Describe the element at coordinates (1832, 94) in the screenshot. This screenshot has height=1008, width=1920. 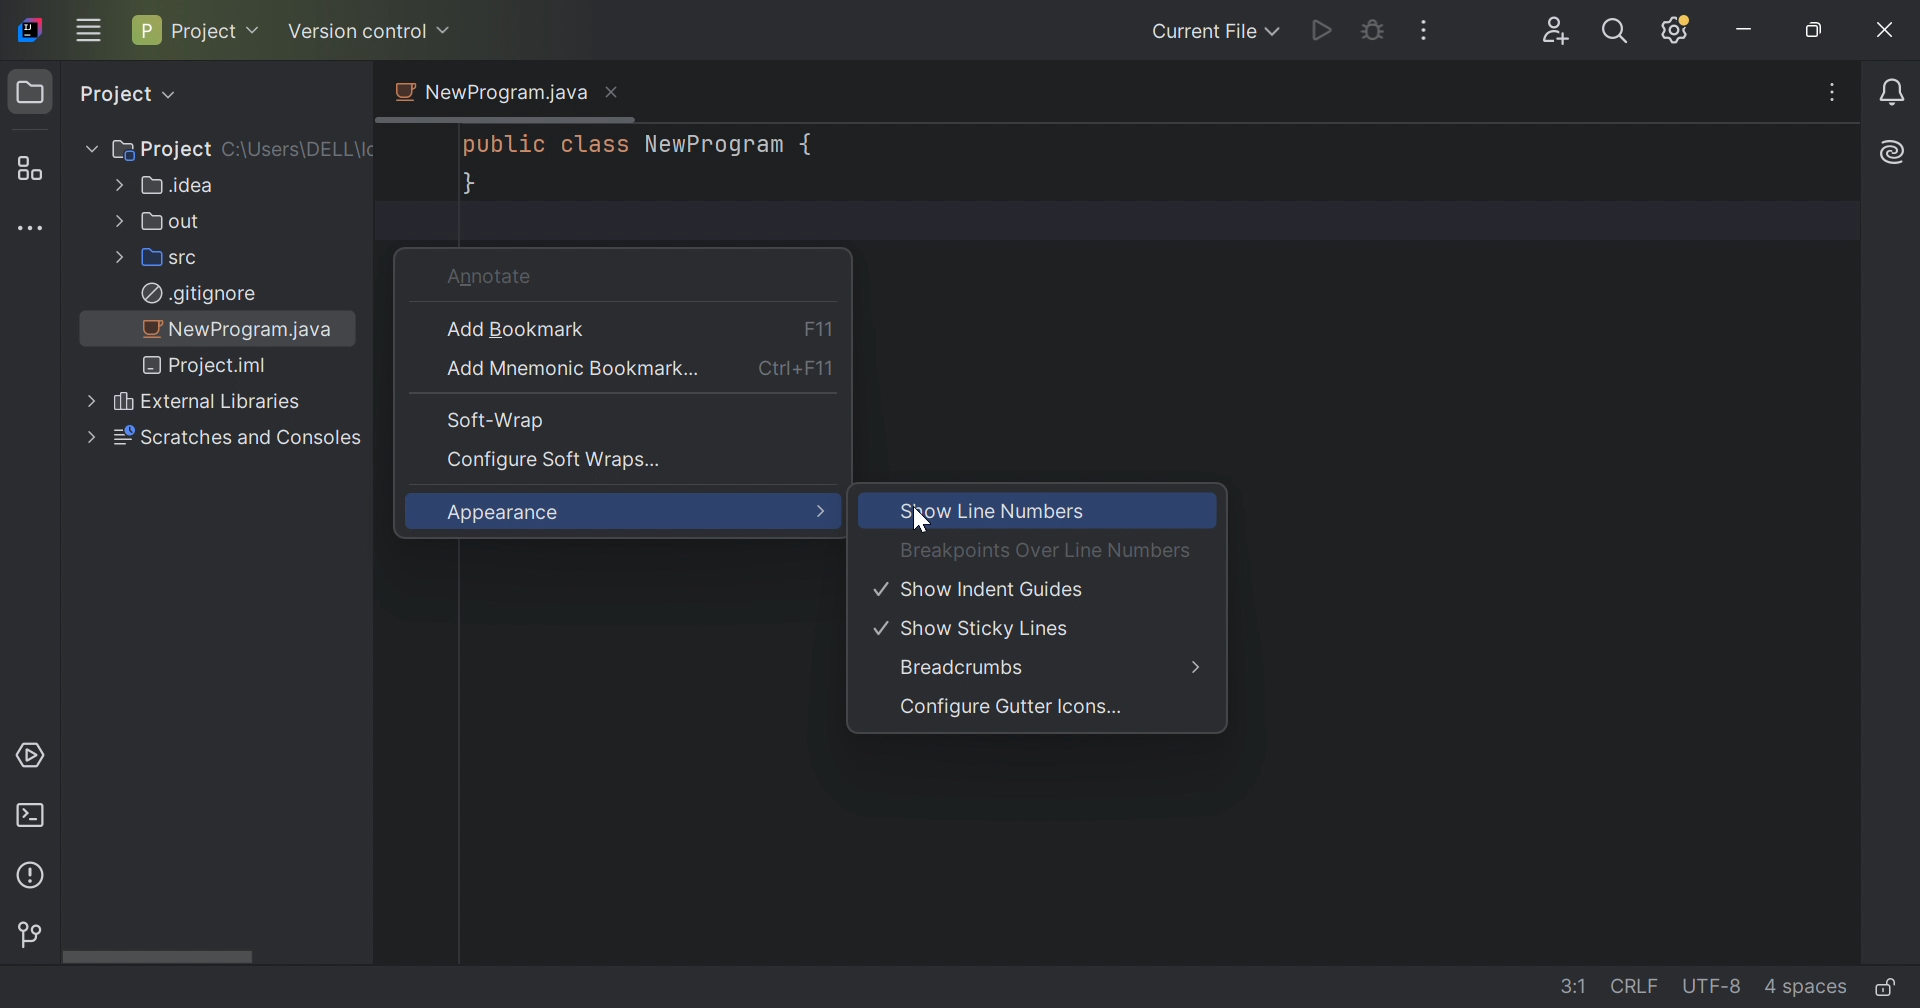
I see `` at that location.